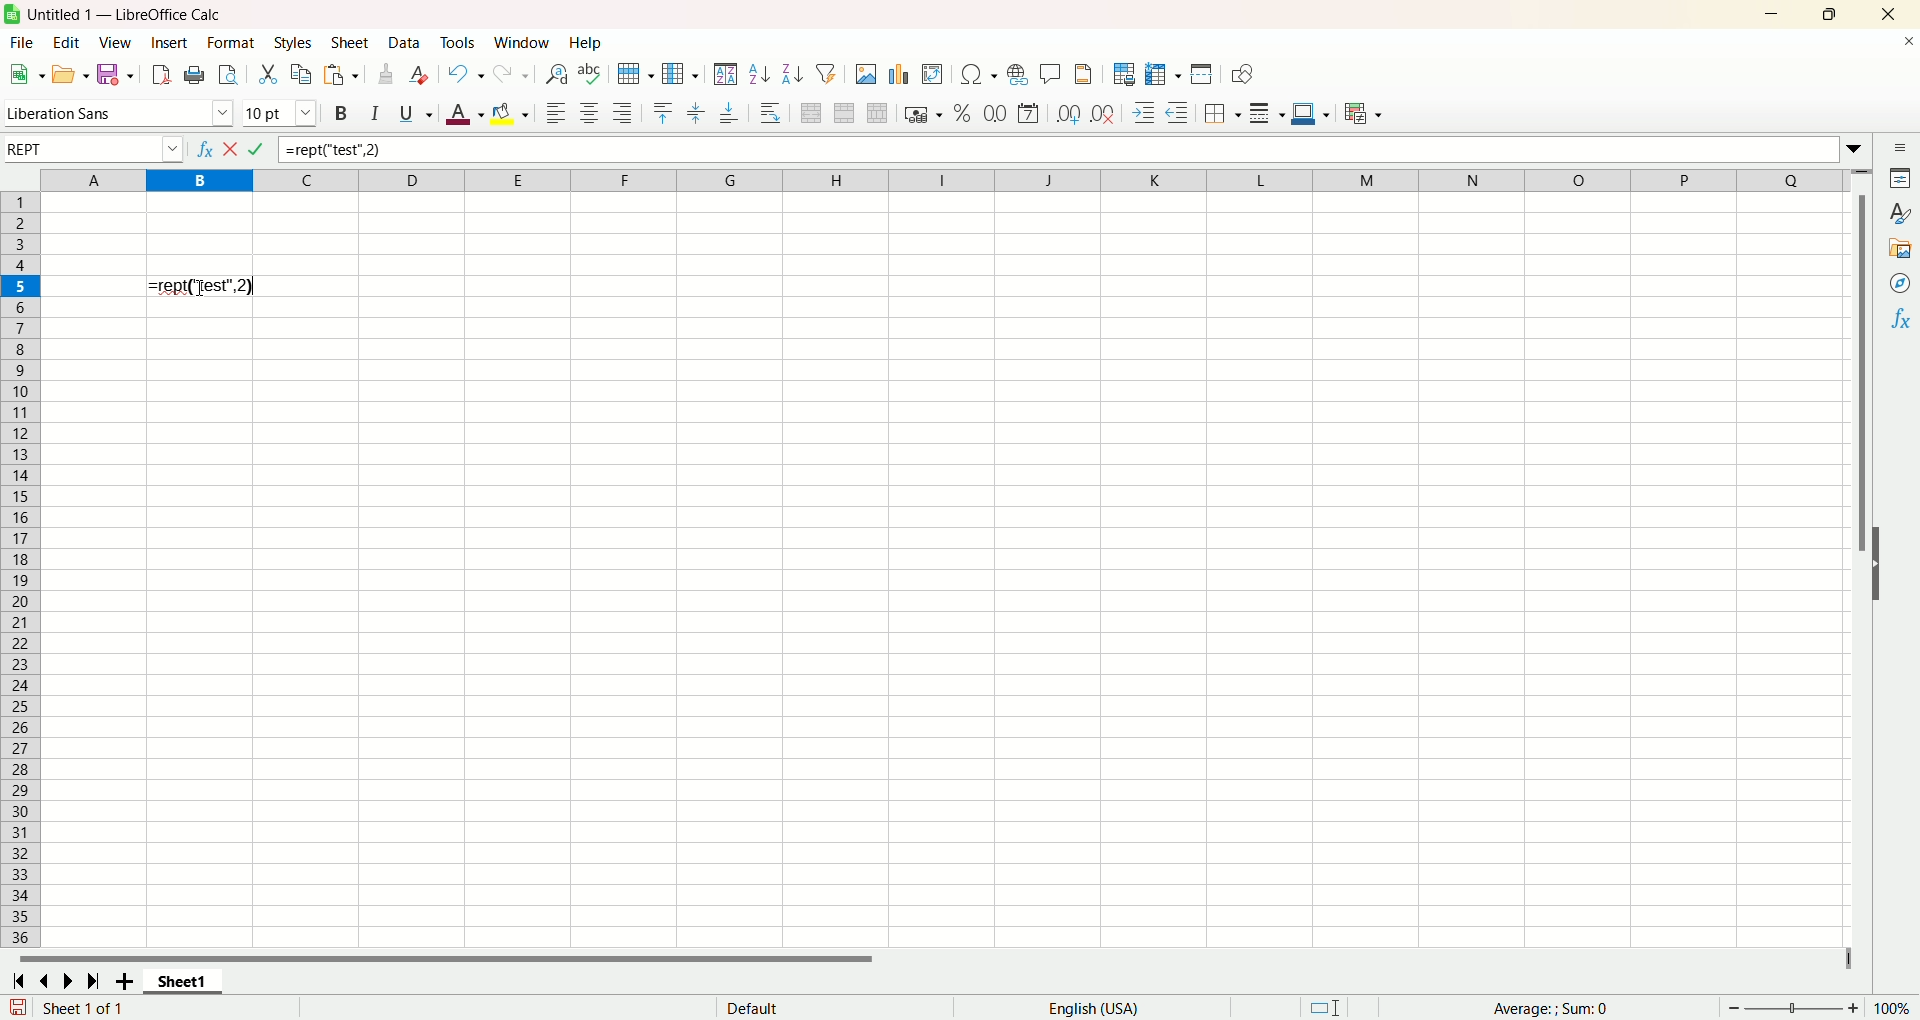  What do you see at coordinates (1068, 114) in the screenshot?
I see `add decimal place` at bounding box center [1068, 114].